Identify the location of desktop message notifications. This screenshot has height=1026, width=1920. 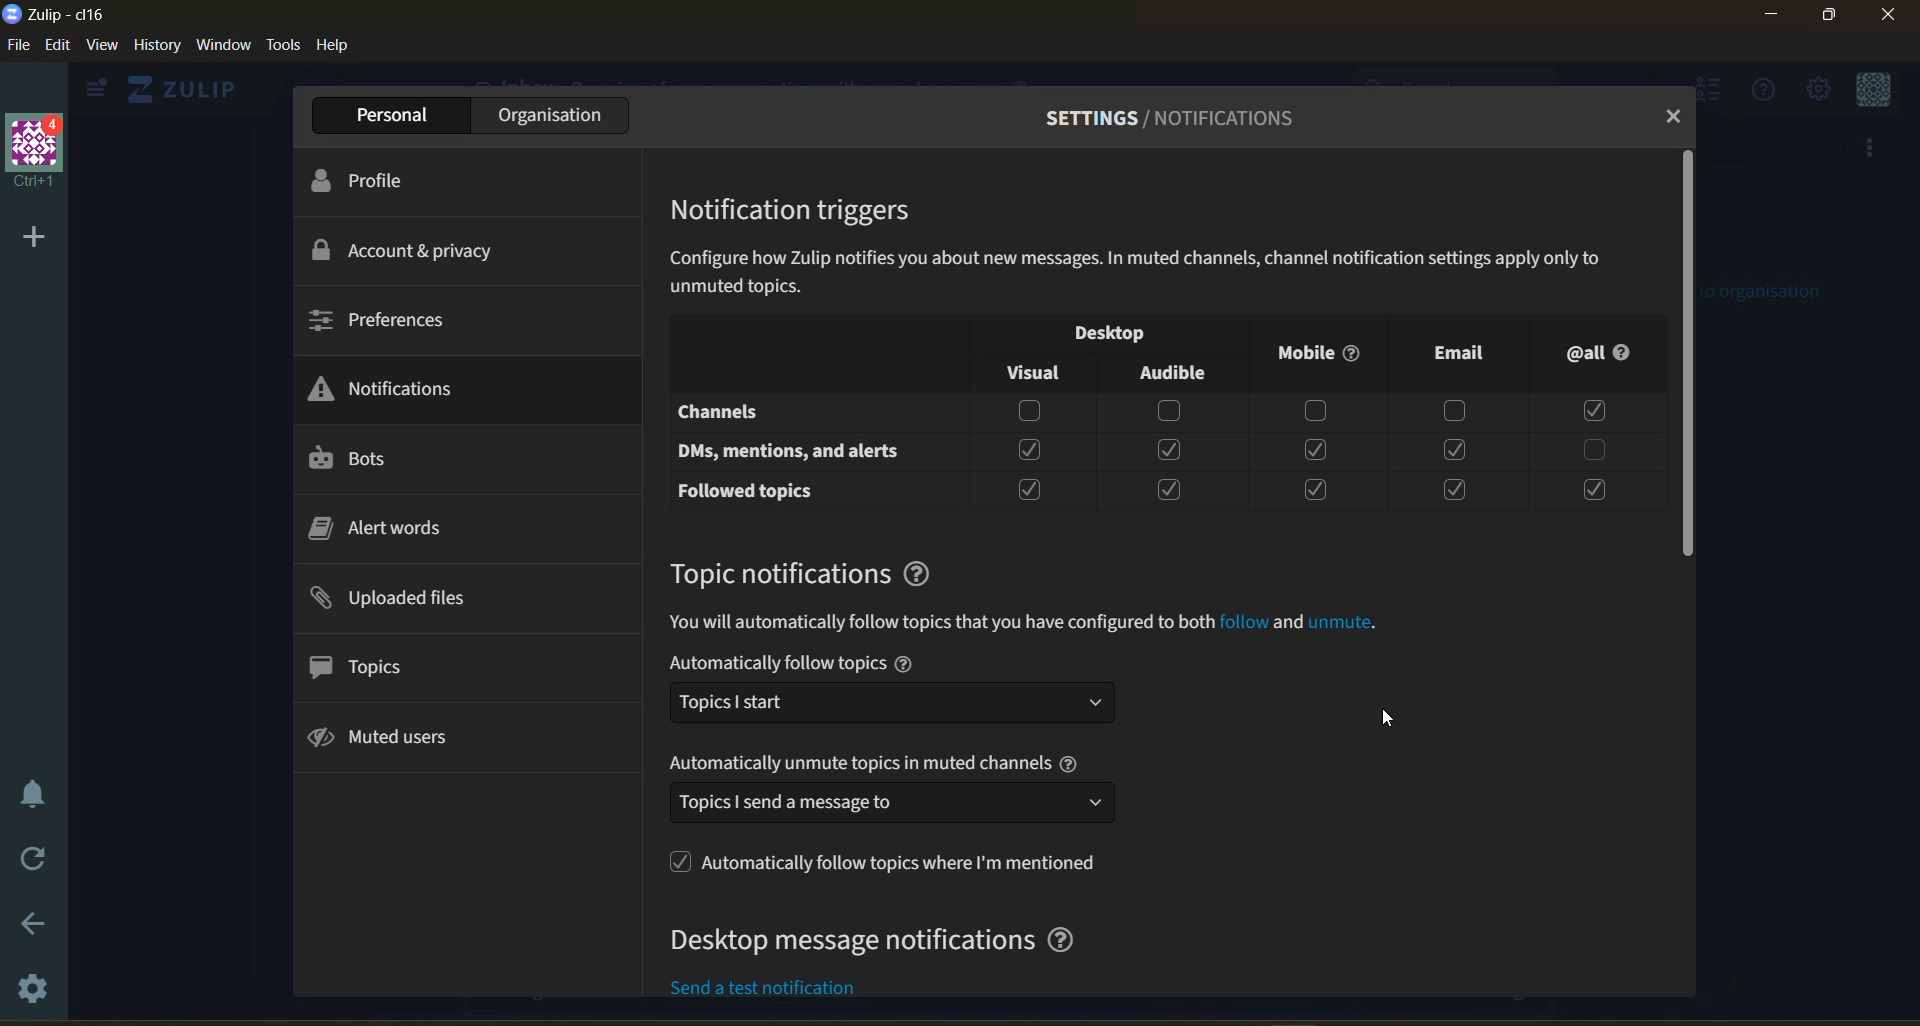
(877, 945).